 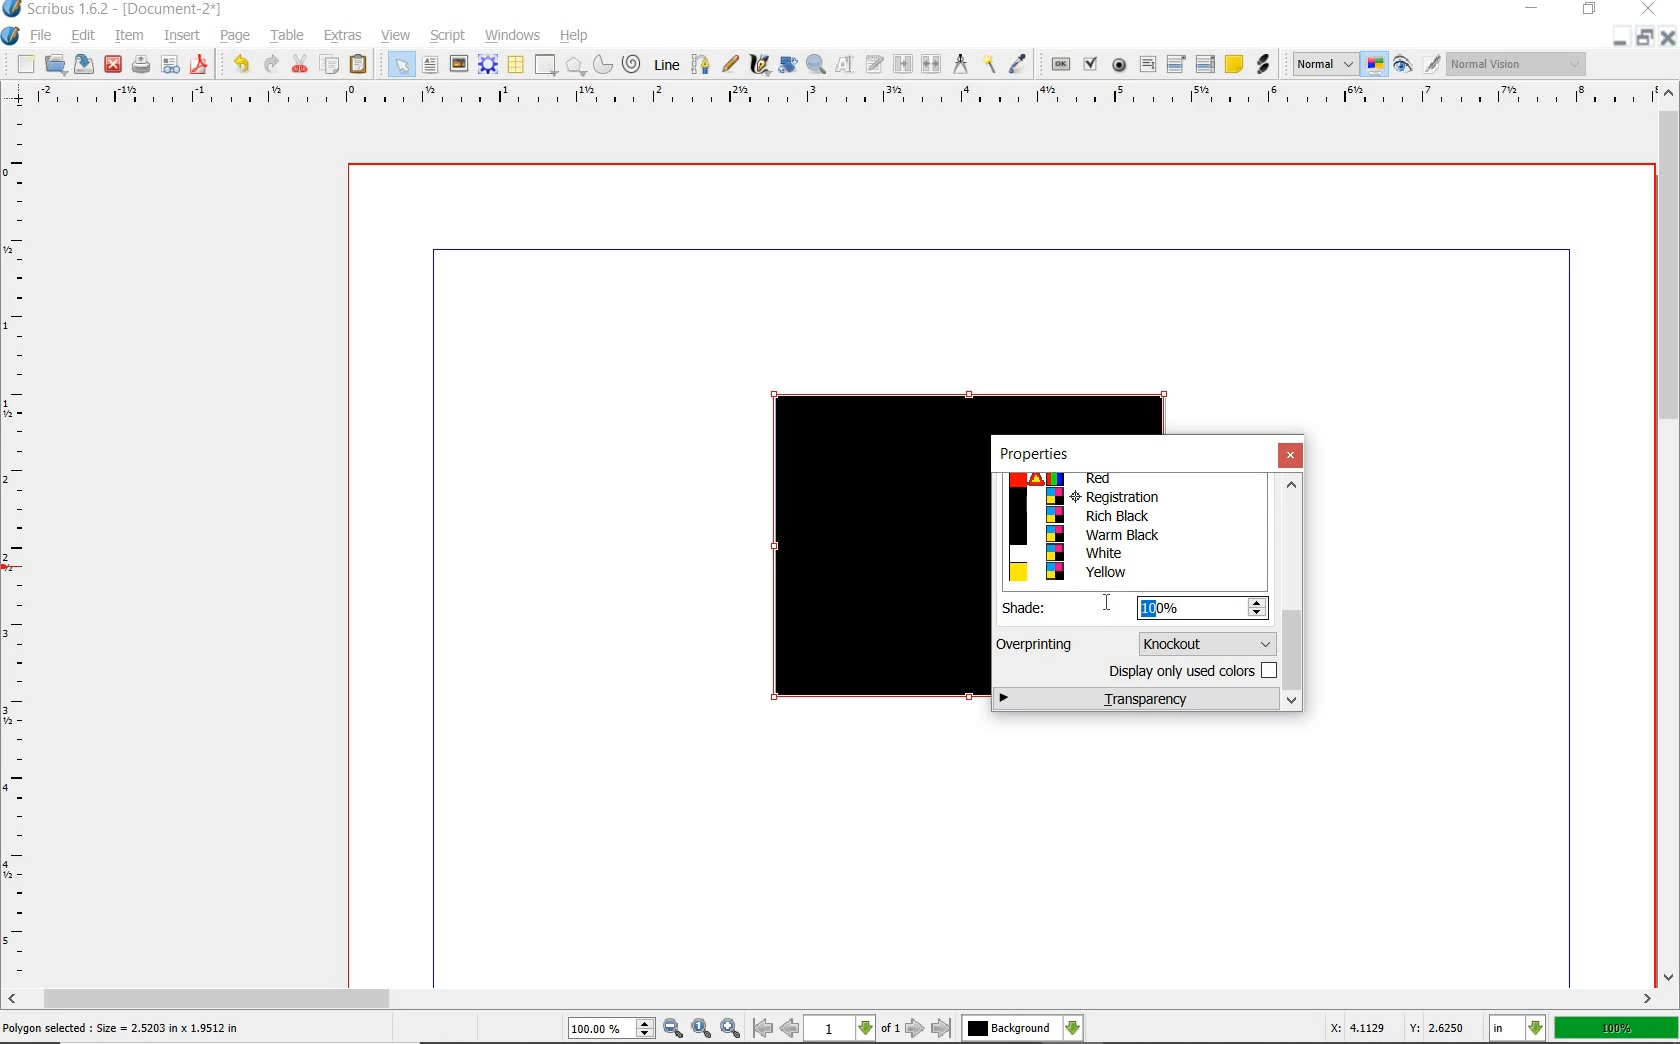 I want to click on insert, so click(x=185, y=35).